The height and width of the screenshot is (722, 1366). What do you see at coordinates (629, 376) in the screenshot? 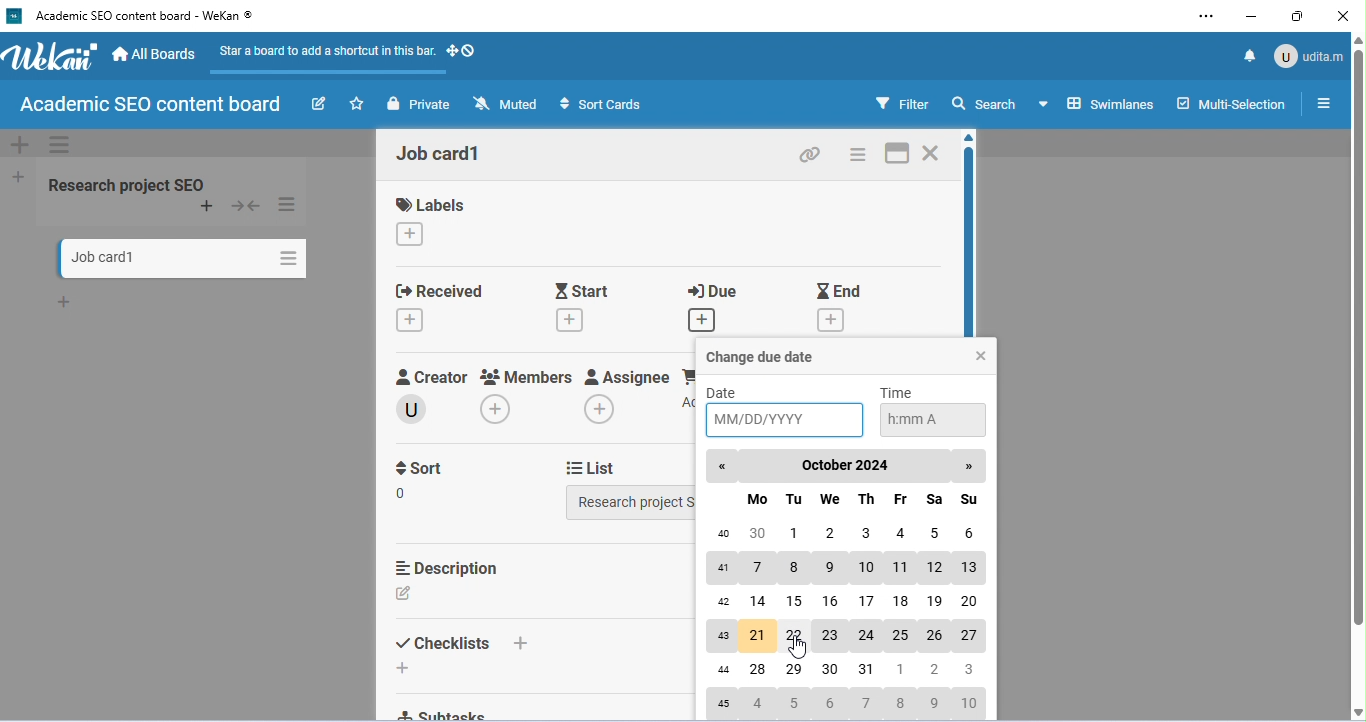
I see `assignee` at bounding box center [629, 376].